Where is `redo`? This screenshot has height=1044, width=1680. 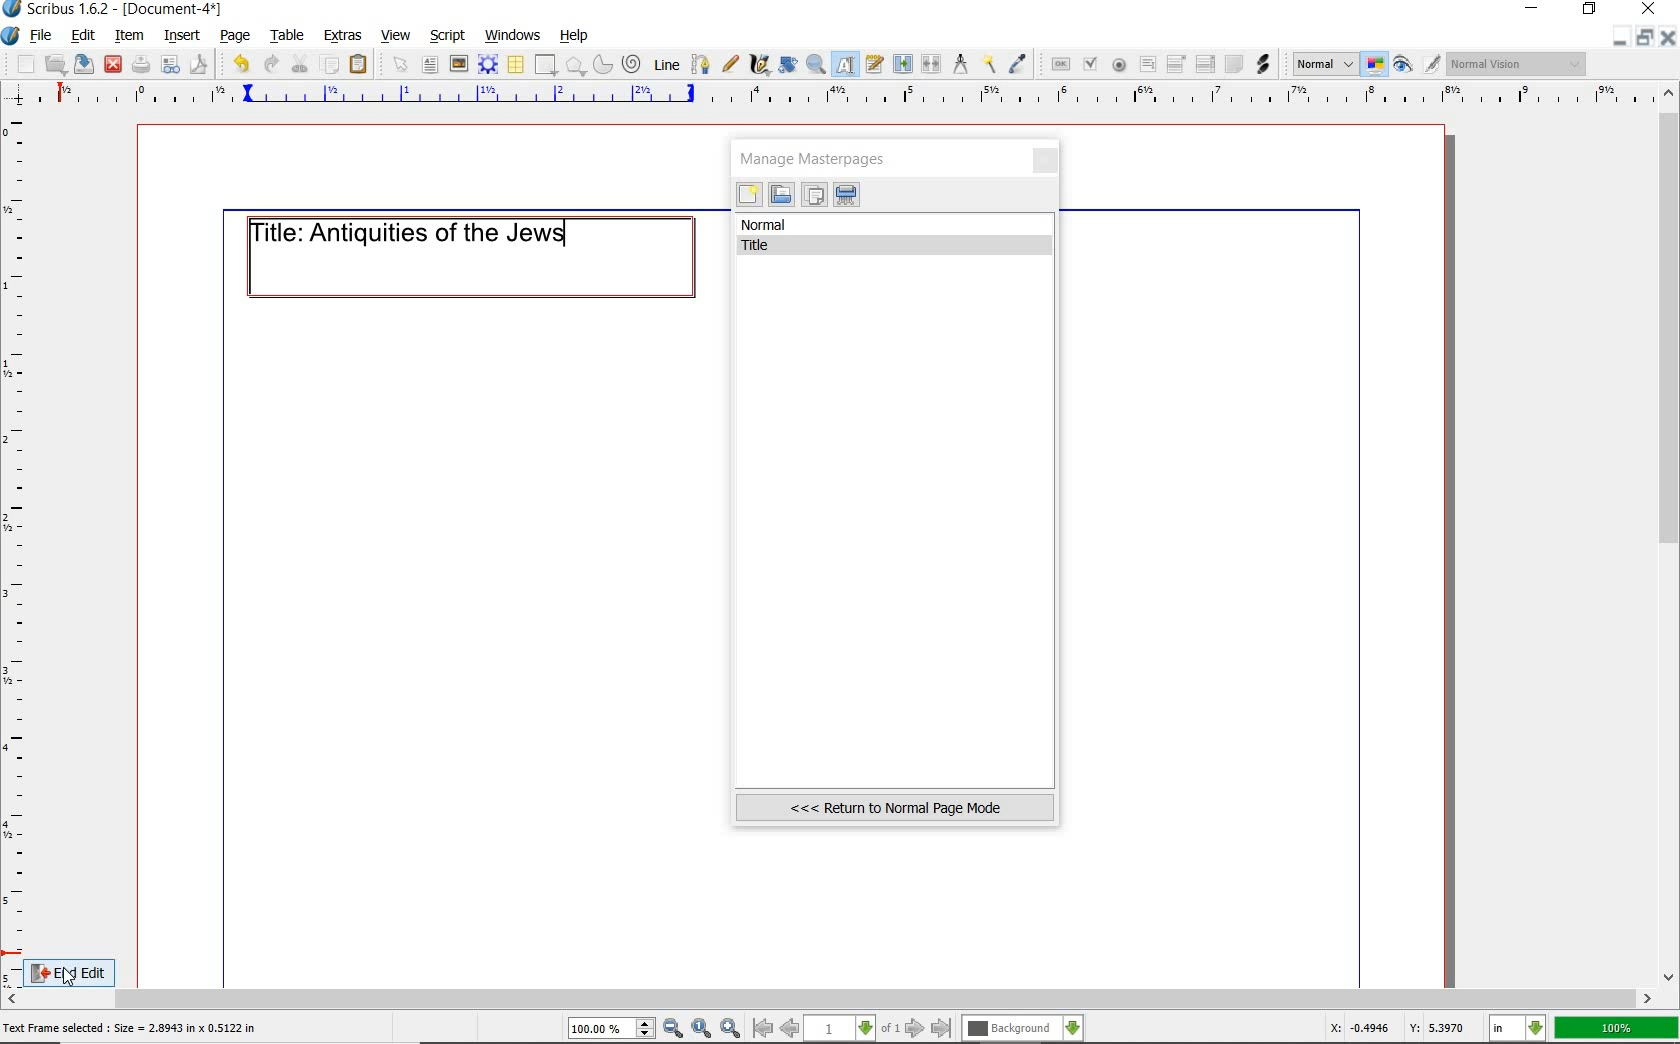
redo is located at coordinates (270, 63).